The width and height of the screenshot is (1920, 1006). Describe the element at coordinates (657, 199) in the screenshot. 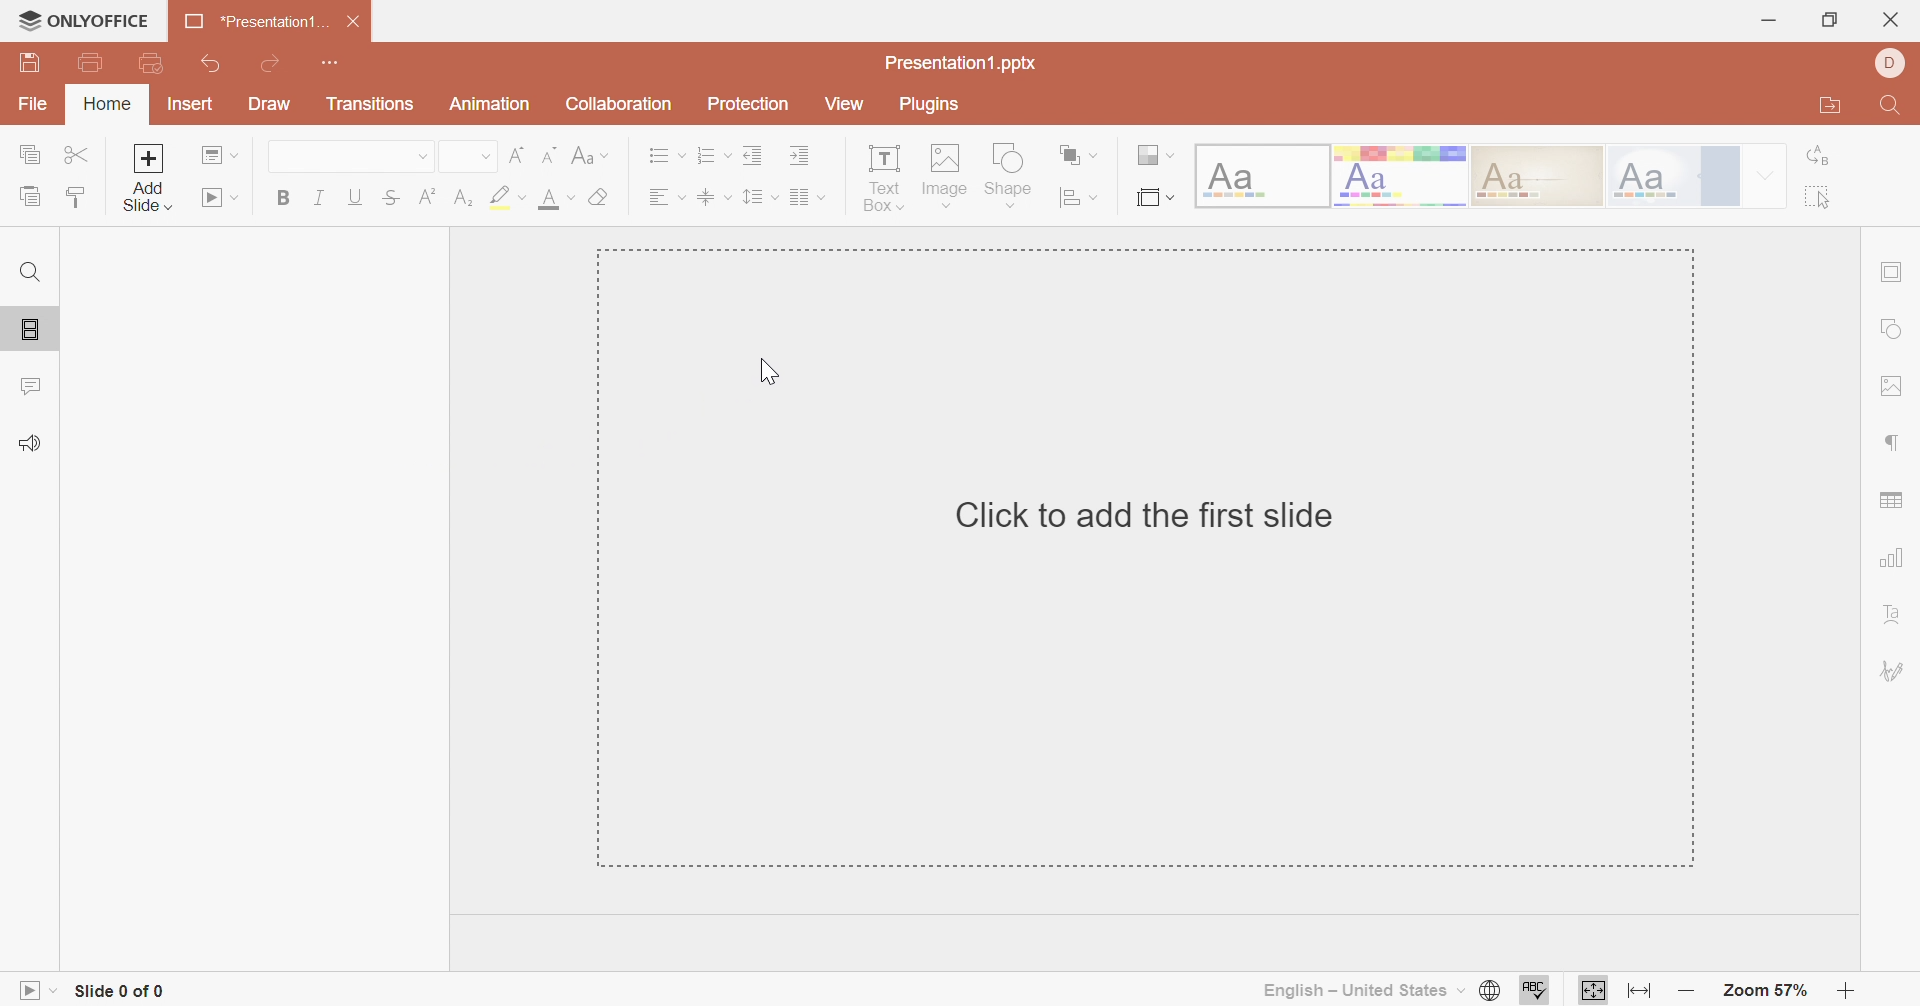

I see `Text Align Left` at that location.